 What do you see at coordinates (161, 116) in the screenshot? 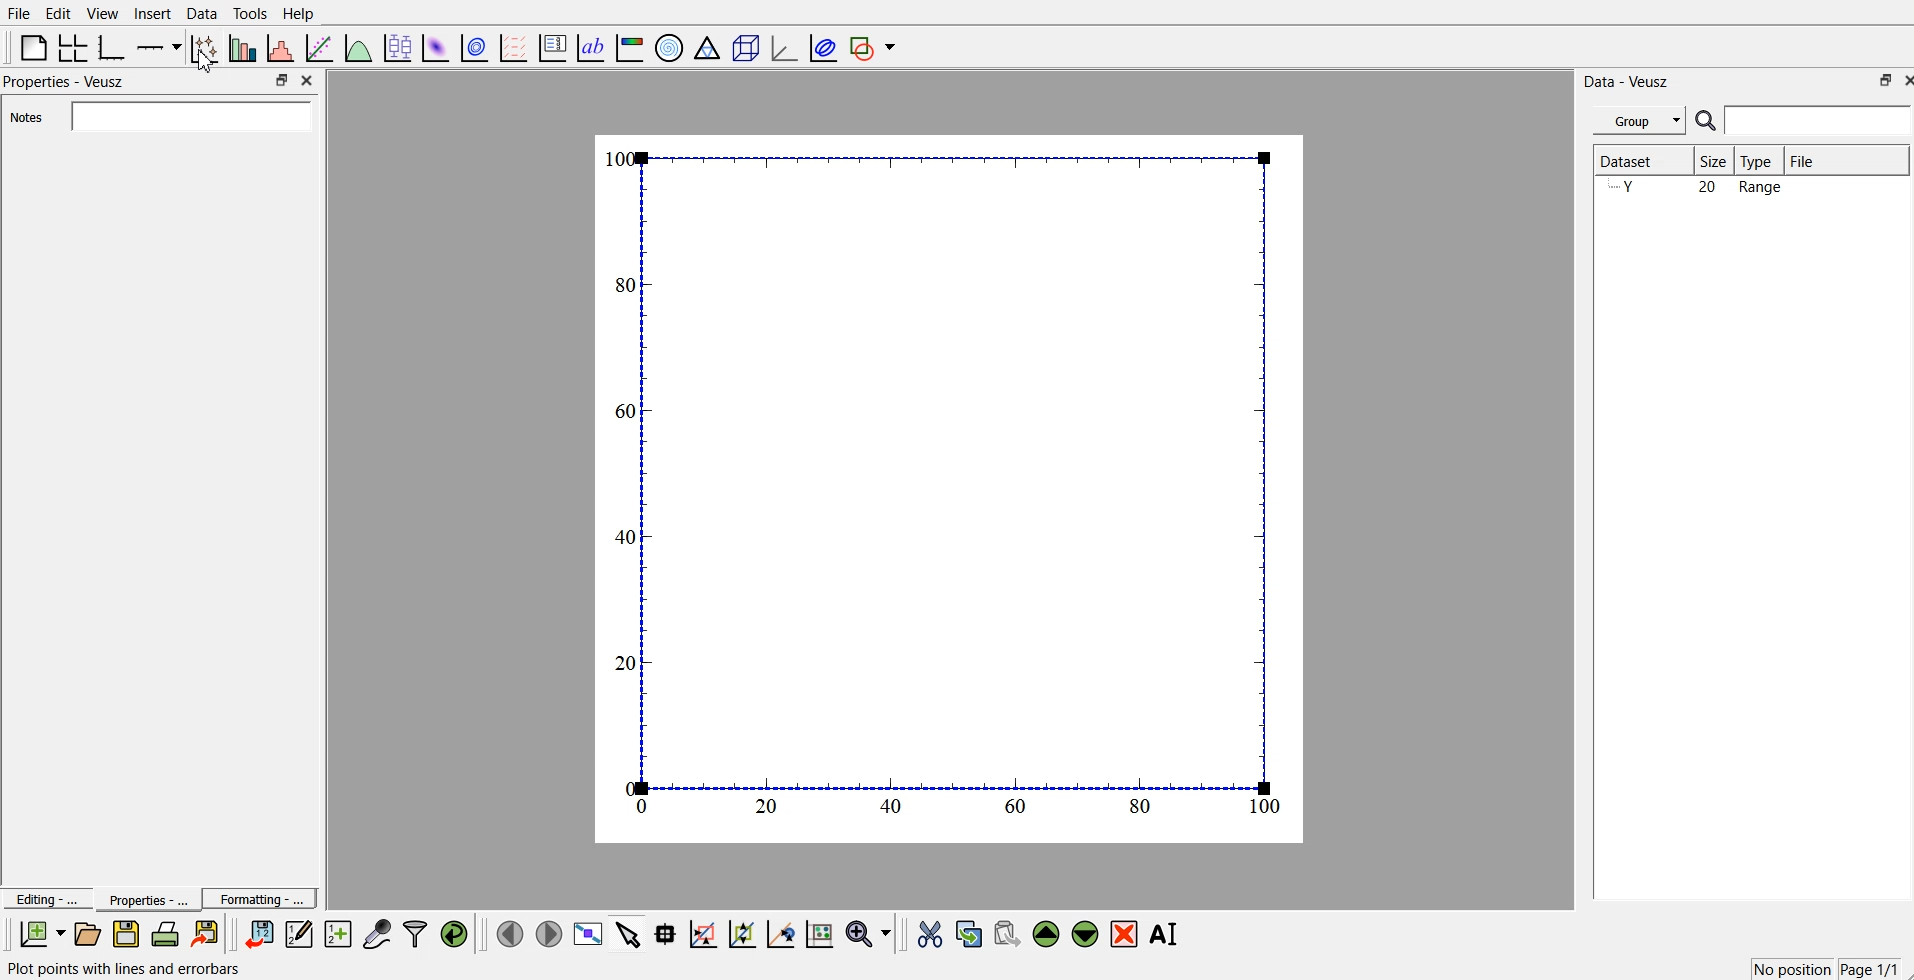
I see `Notes` at bounding box center [161, 116].